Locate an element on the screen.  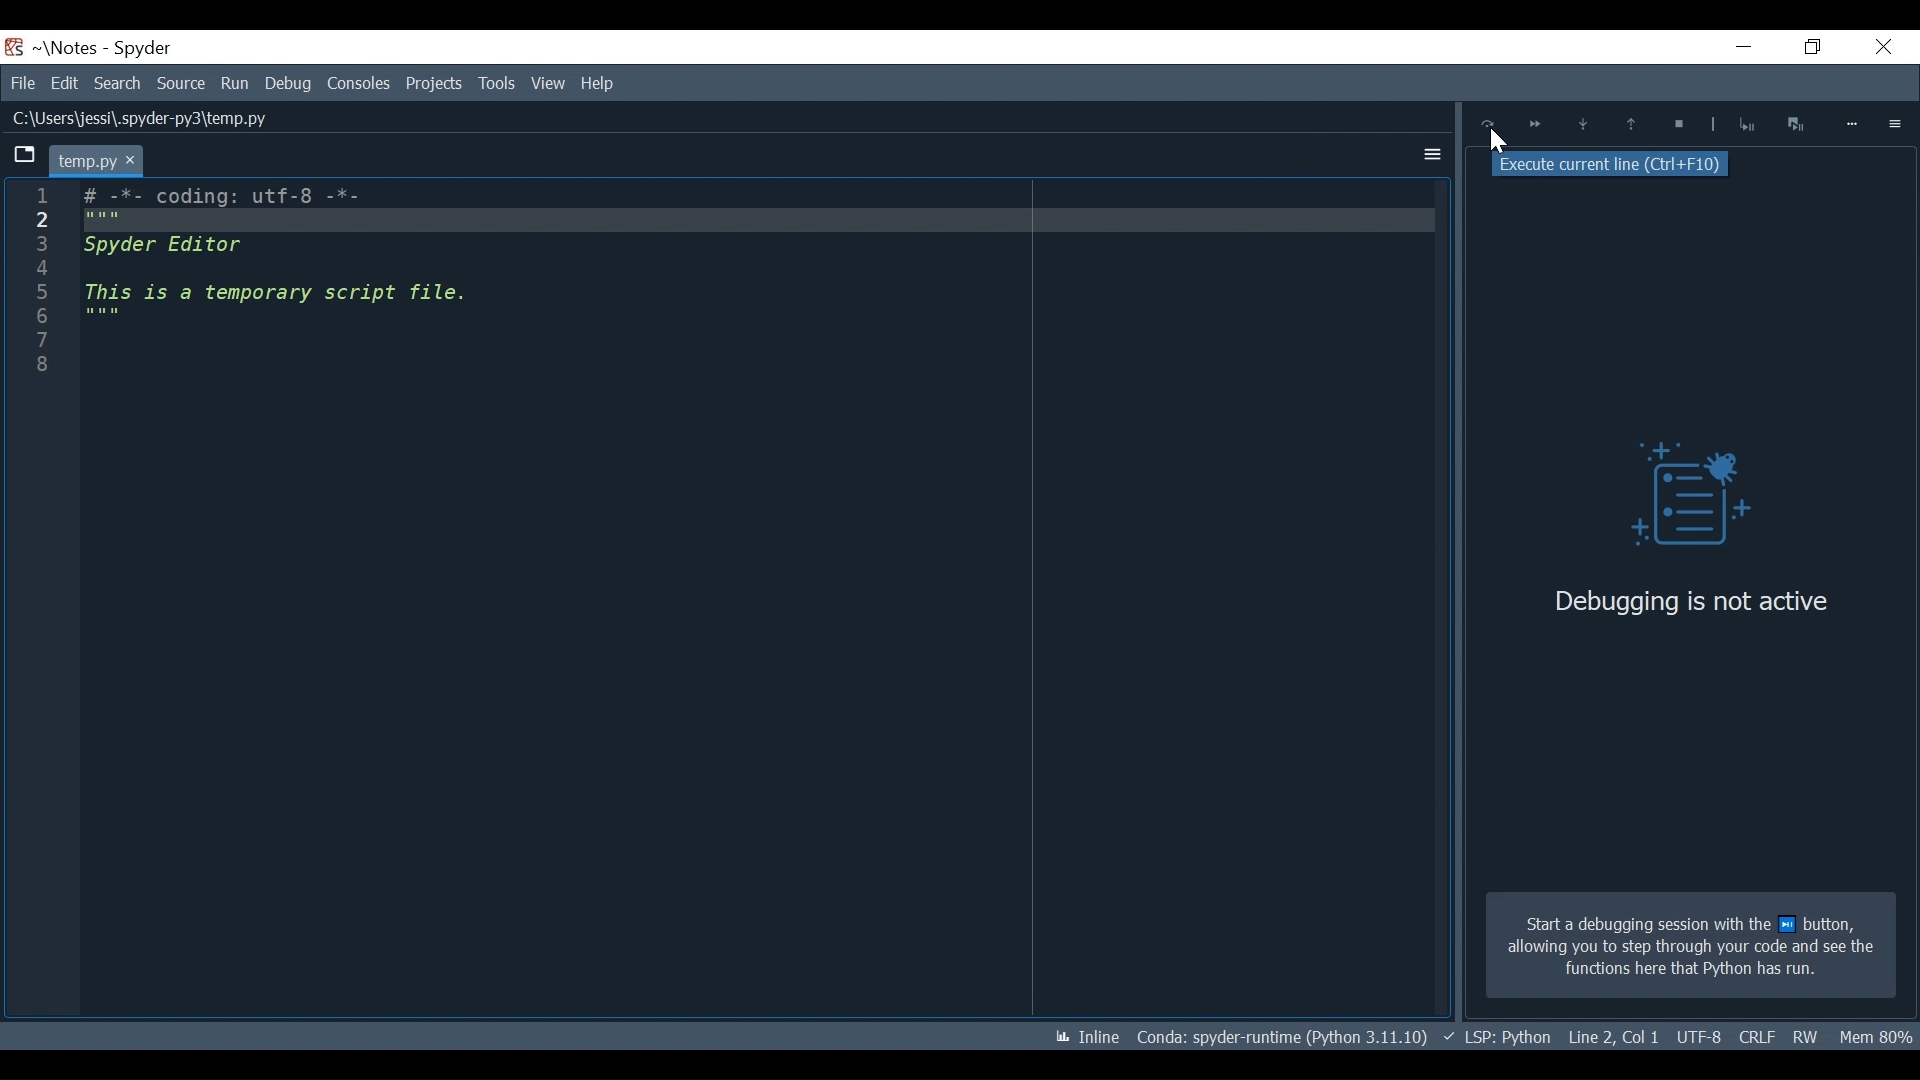
Search is located at coordinates (120, 83).